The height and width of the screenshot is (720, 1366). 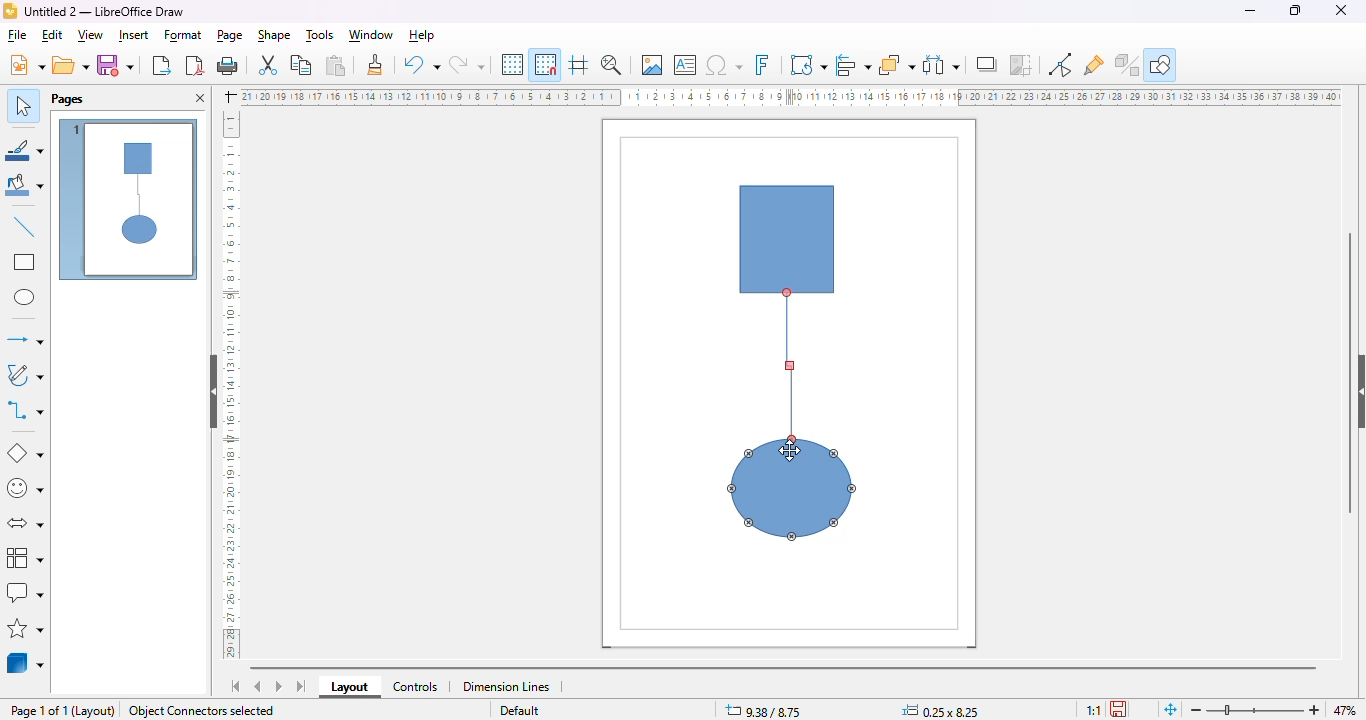 I want to click on slide master name, so click(x=517, y=711).